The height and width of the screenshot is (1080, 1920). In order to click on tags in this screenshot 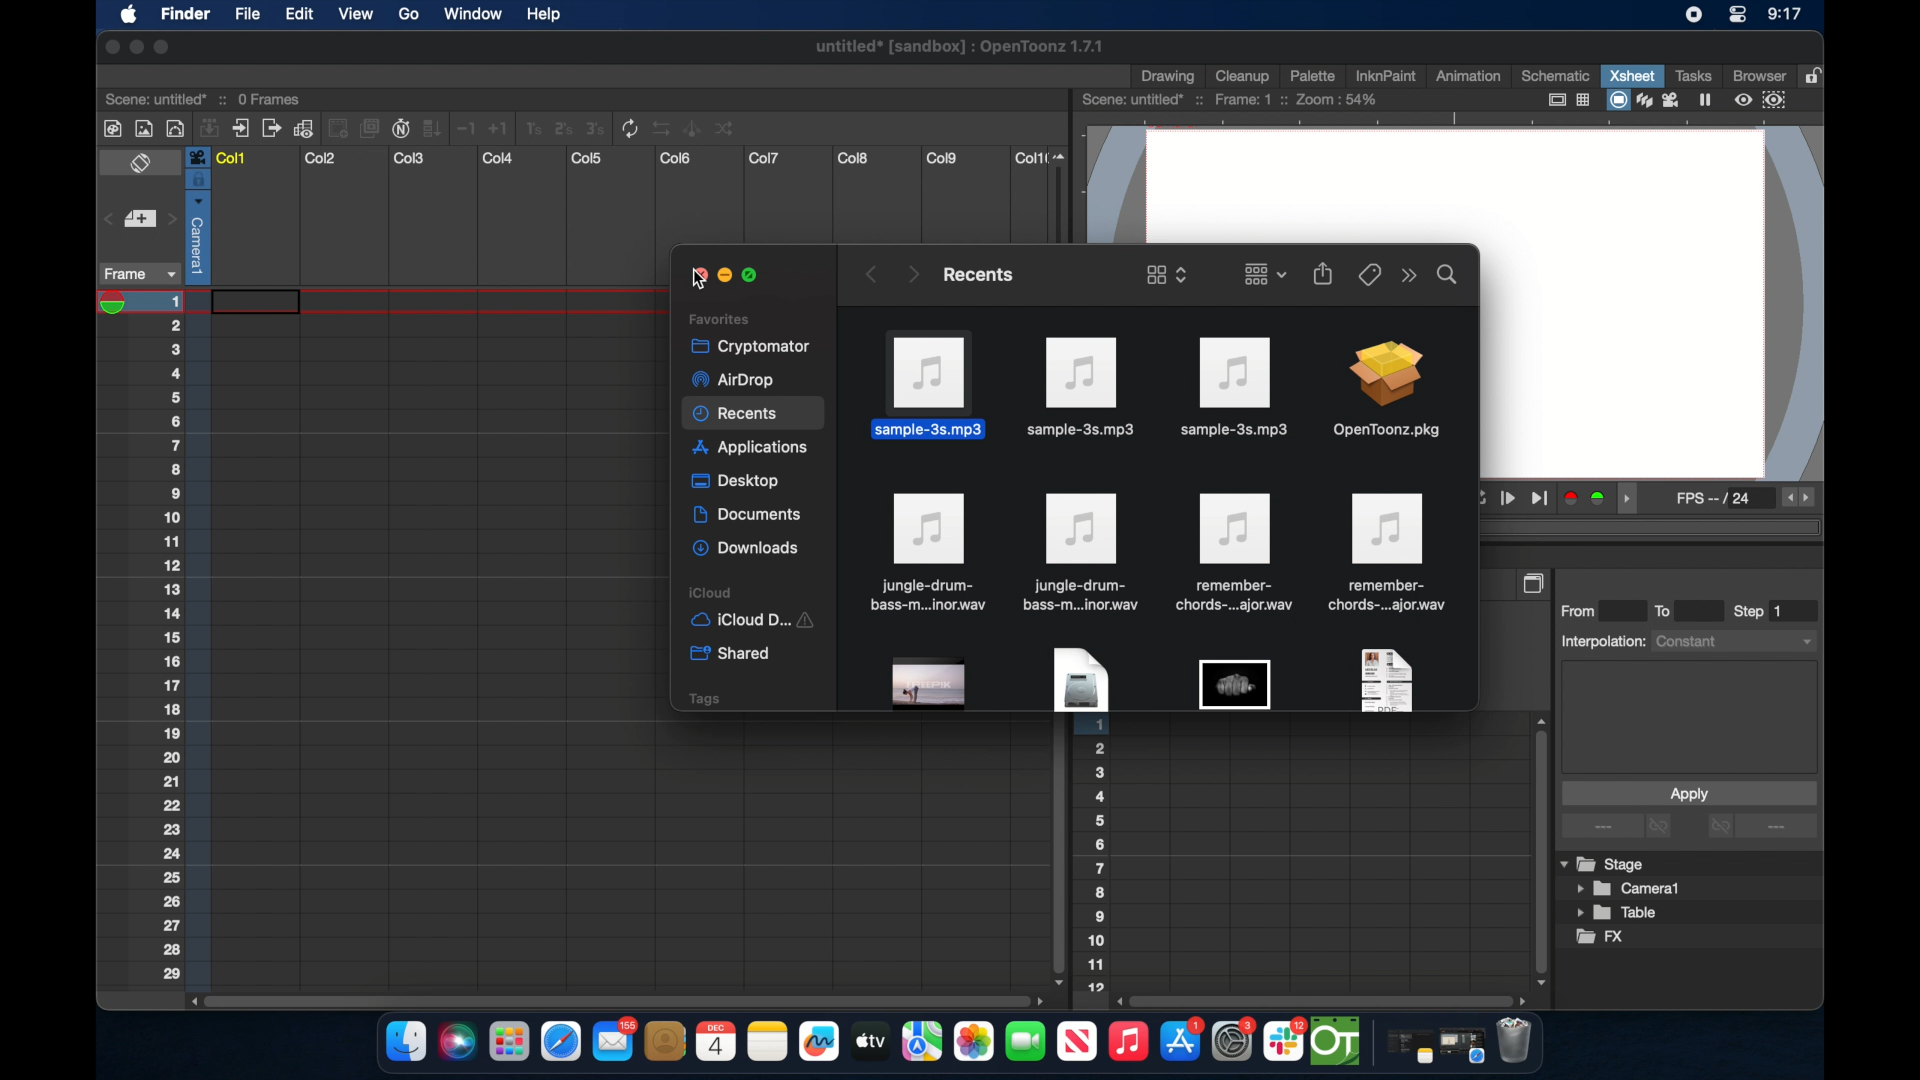, I will do `click(1368, 273)`.